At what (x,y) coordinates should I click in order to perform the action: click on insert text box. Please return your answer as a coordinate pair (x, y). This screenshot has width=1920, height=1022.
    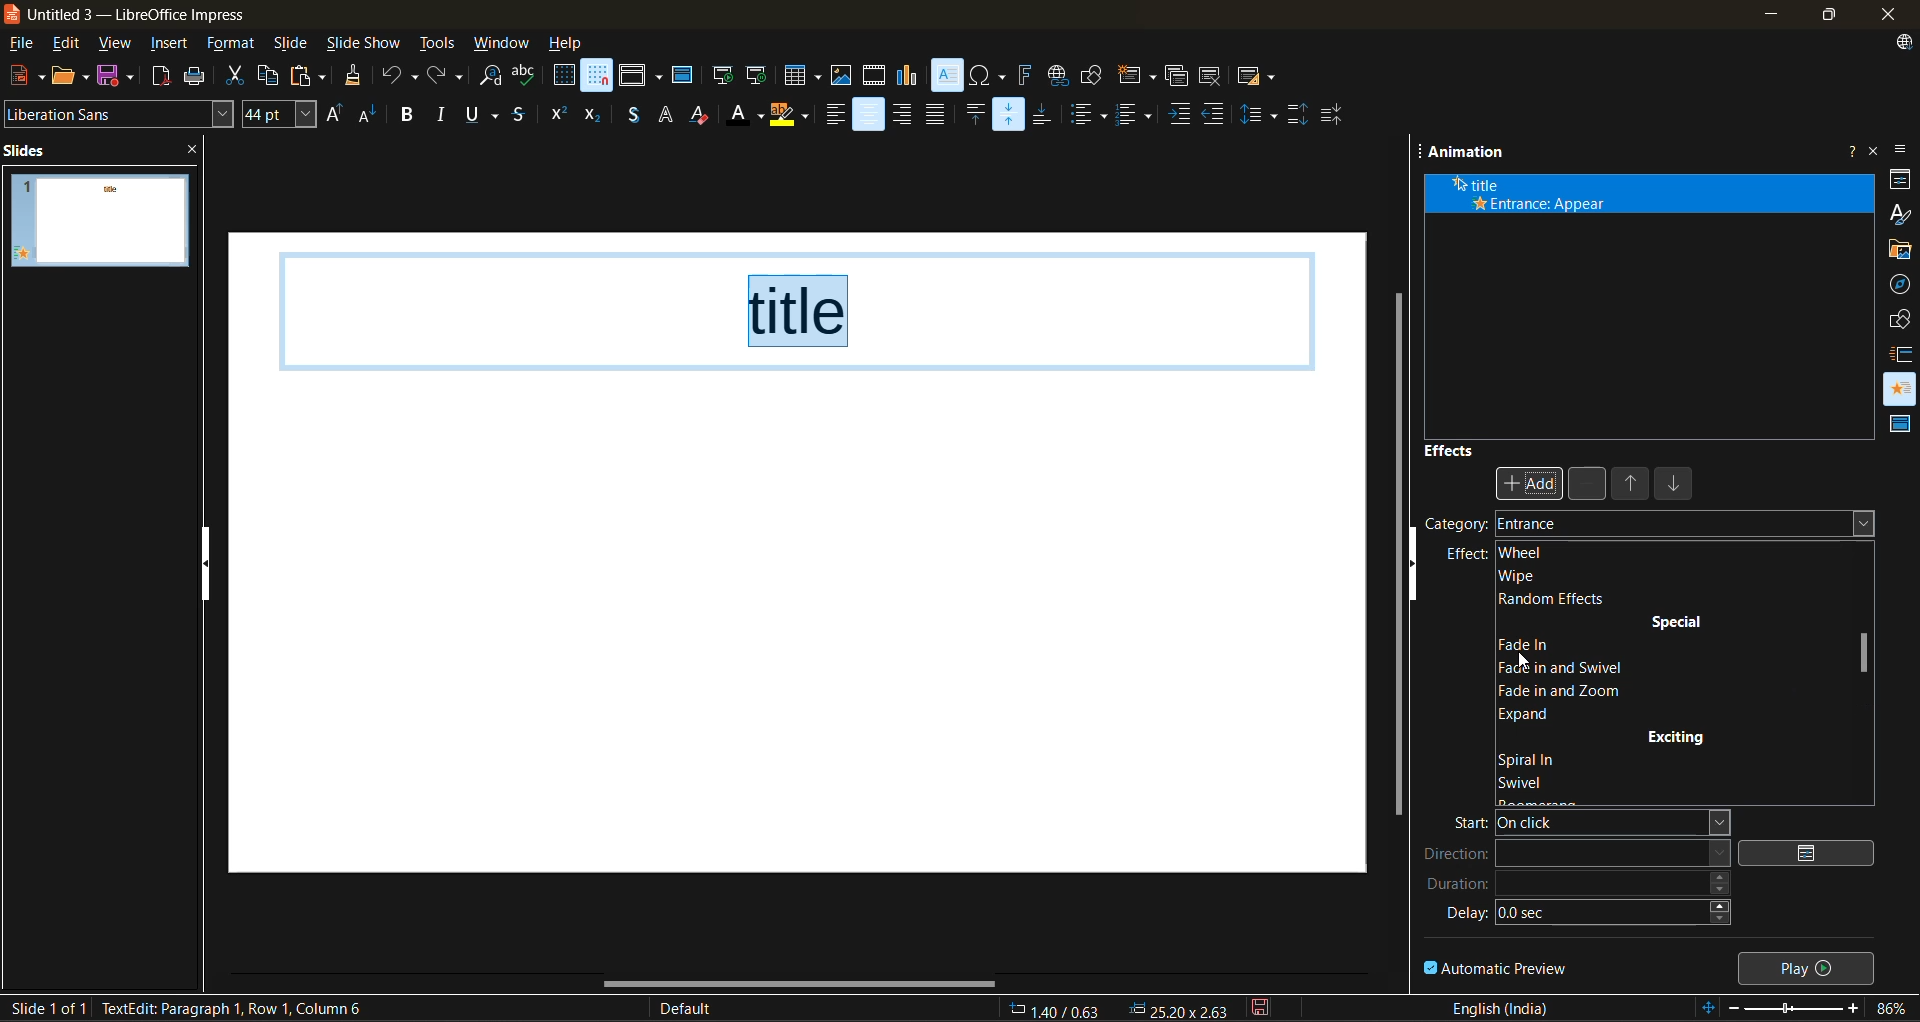
    Looking at the image, I should click on (945, 76).